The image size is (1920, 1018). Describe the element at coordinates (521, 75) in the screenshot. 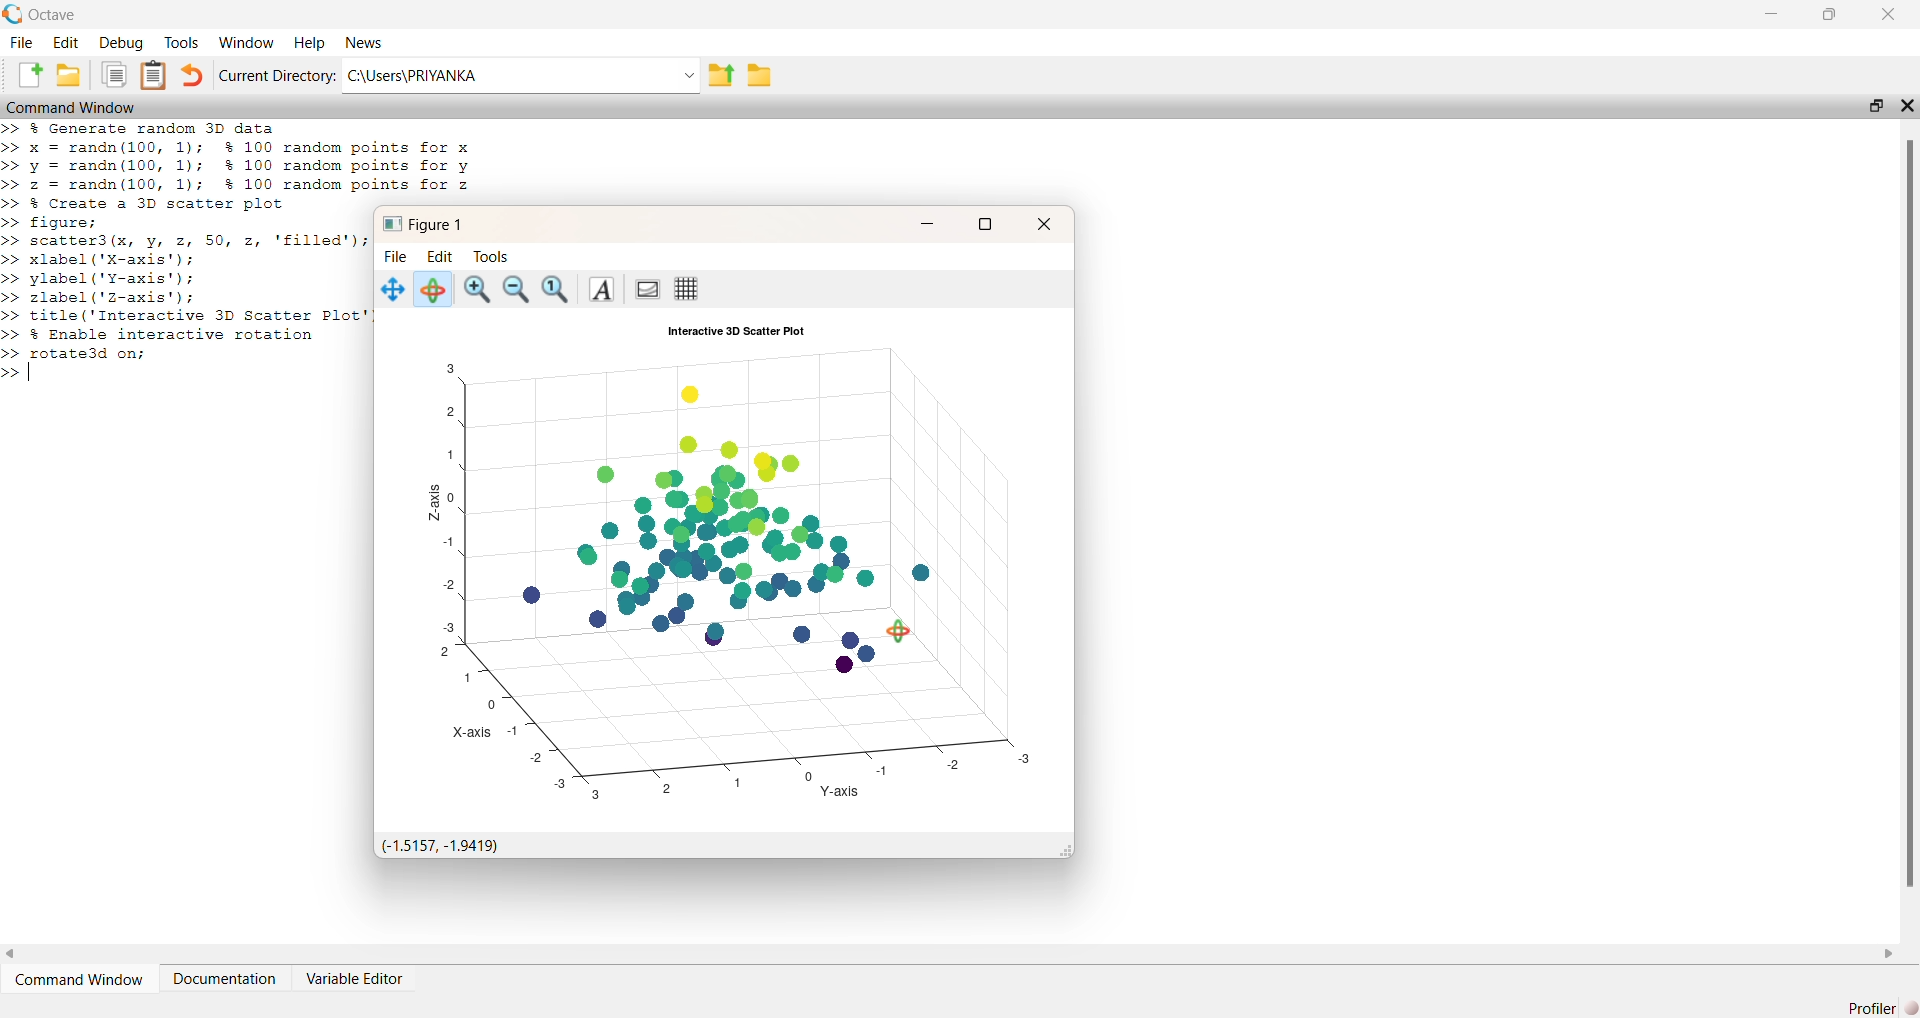

I see `C:\Users\PRIYANKA` at that location.